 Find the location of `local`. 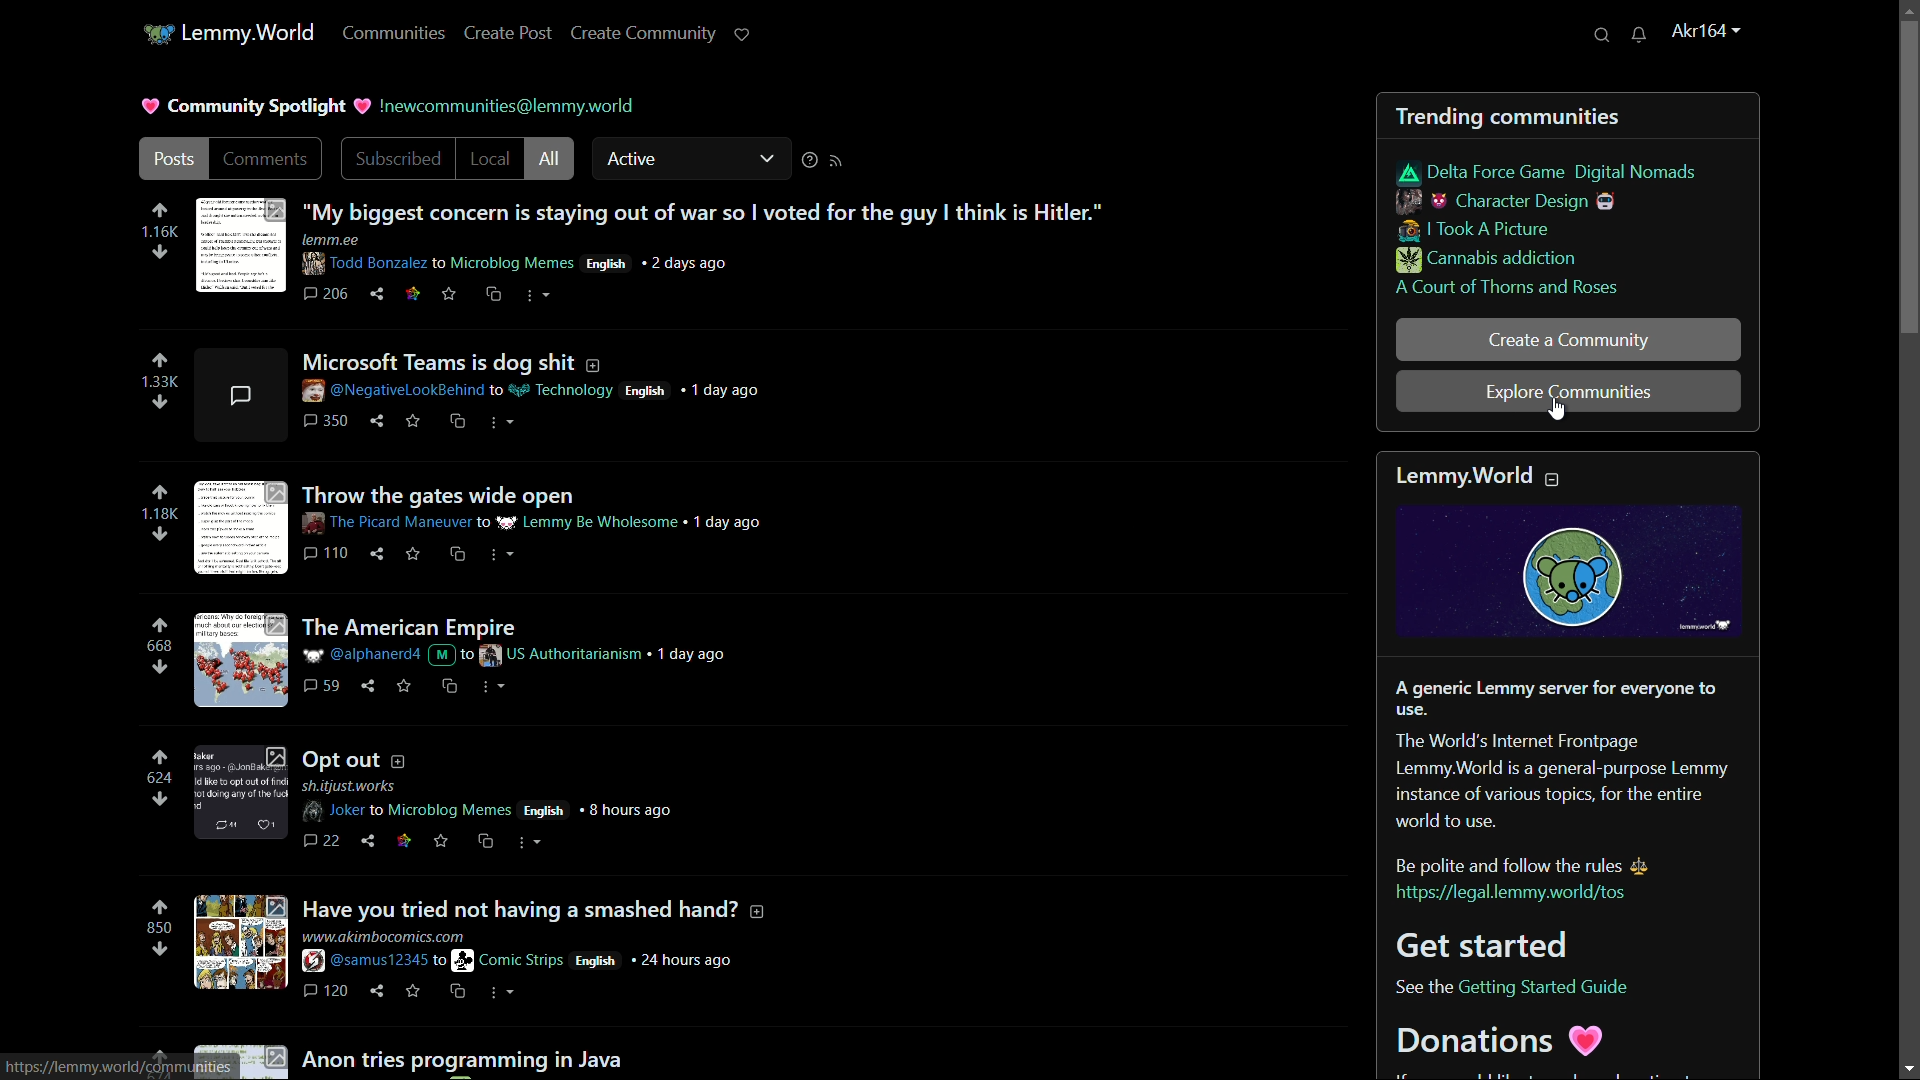

local is located at coordinates (490, 160).